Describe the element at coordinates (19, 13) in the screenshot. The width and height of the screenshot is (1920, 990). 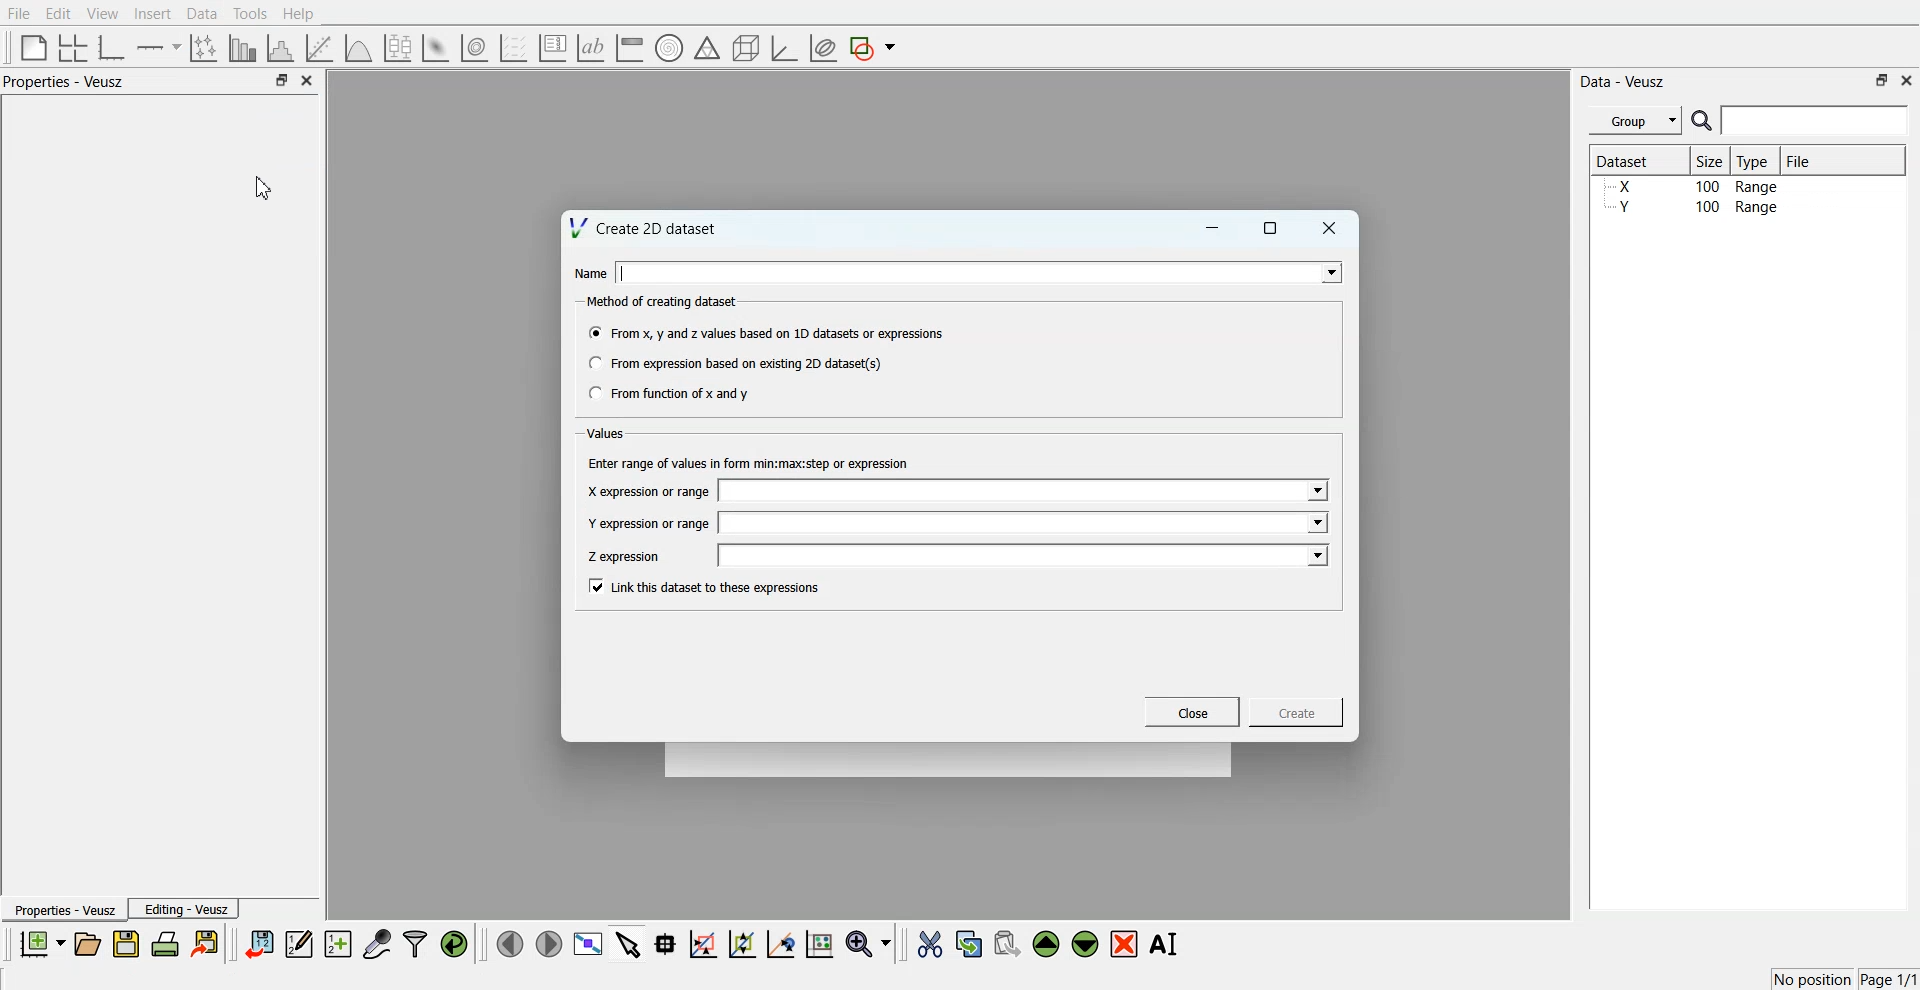
I see `File` at that location.